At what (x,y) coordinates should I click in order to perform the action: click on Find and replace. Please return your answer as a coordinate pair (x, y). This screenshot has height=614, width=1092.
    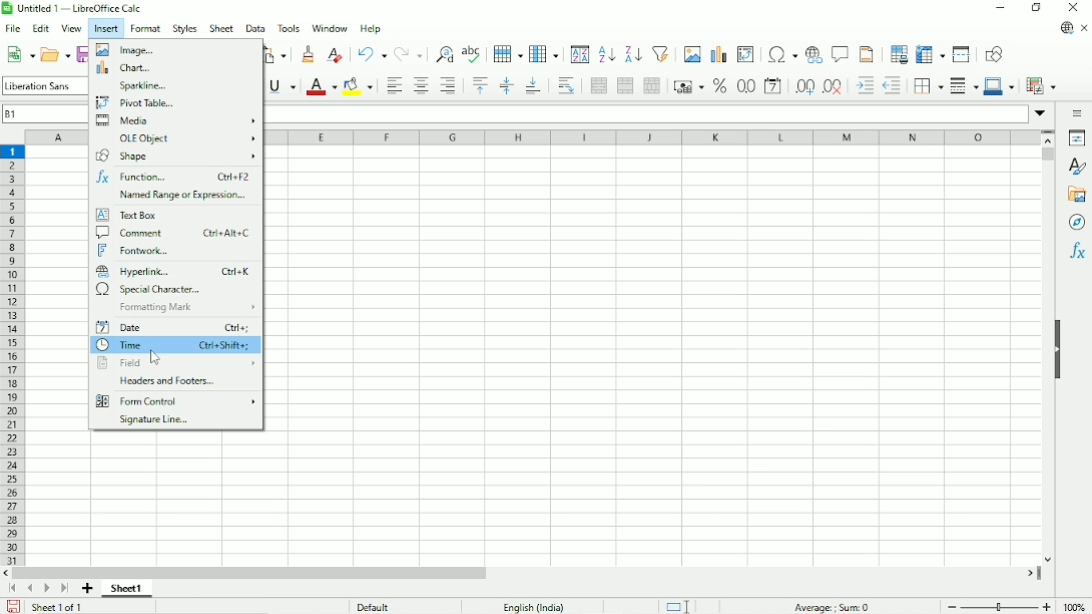
    Looking at the image, I should click on (442, 54).